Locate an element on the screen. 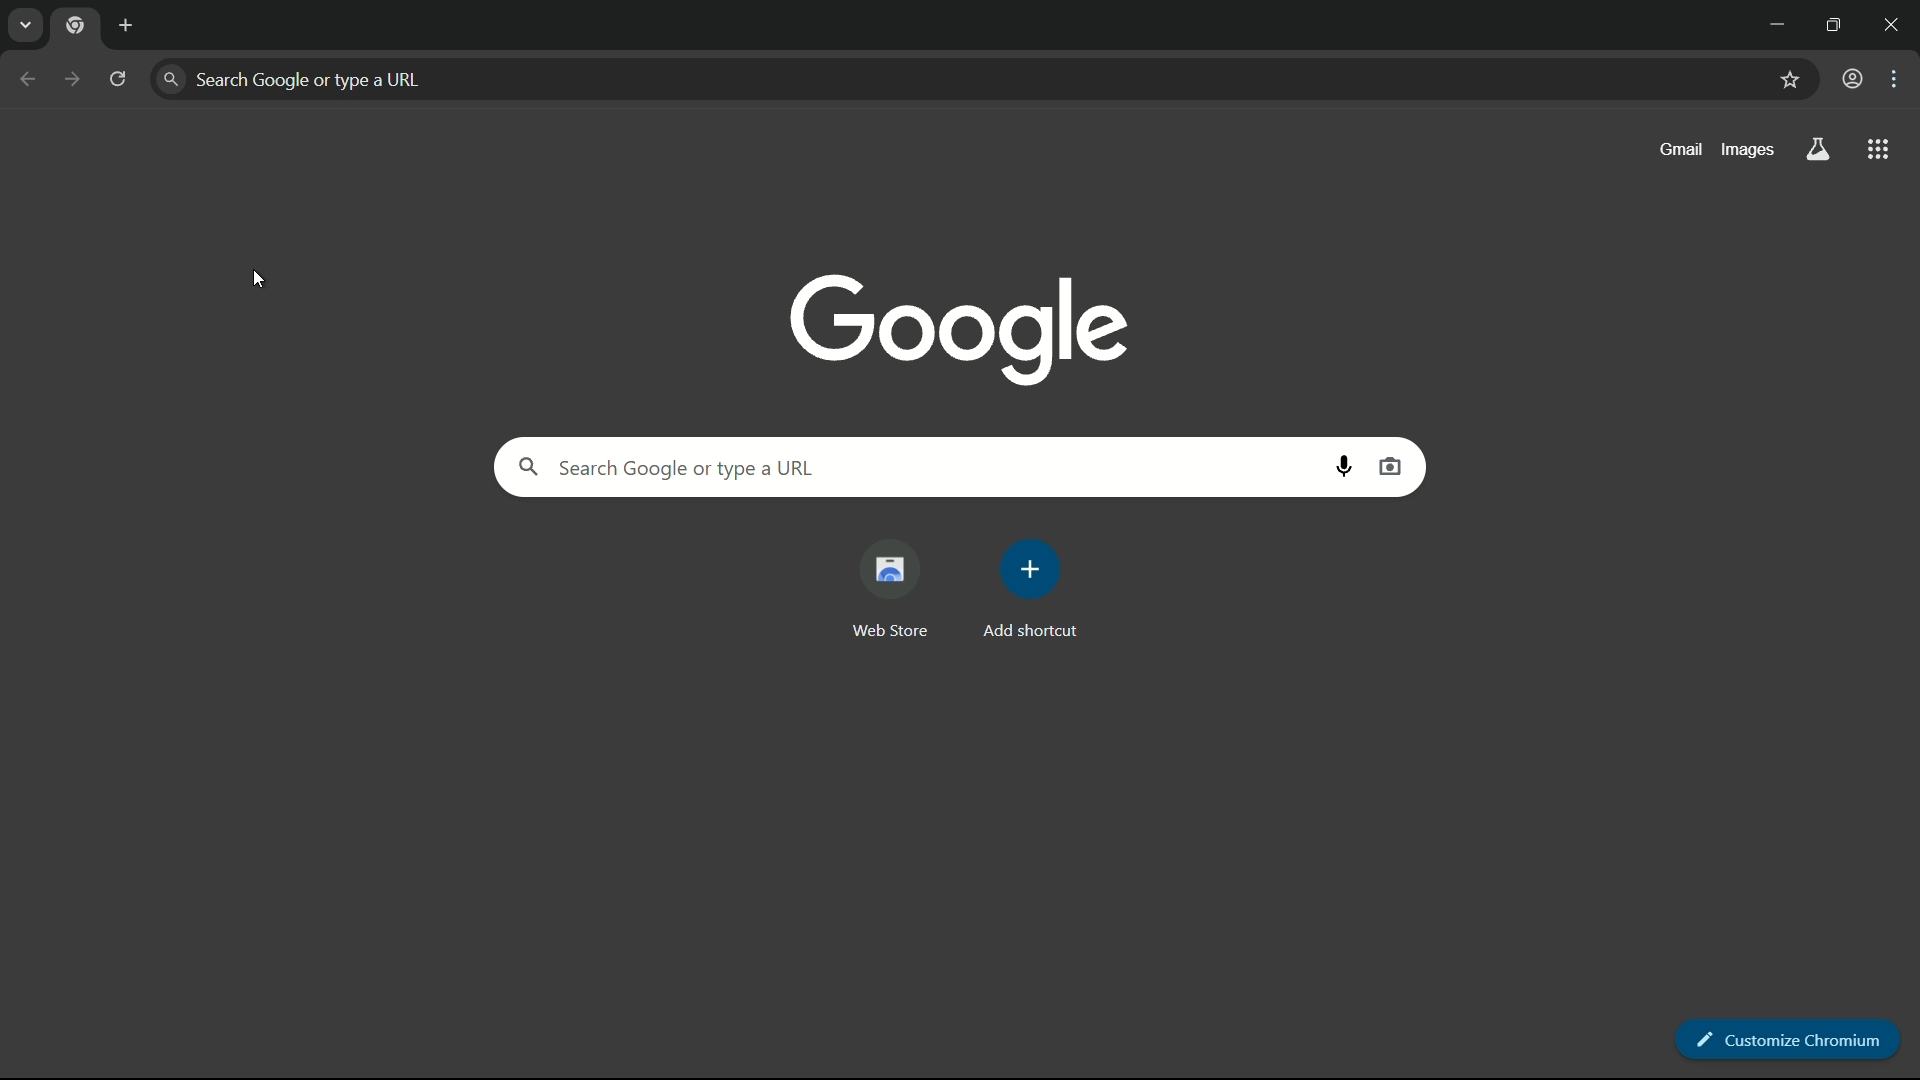  bookmark this tab is located at coordinates (1789, 80).